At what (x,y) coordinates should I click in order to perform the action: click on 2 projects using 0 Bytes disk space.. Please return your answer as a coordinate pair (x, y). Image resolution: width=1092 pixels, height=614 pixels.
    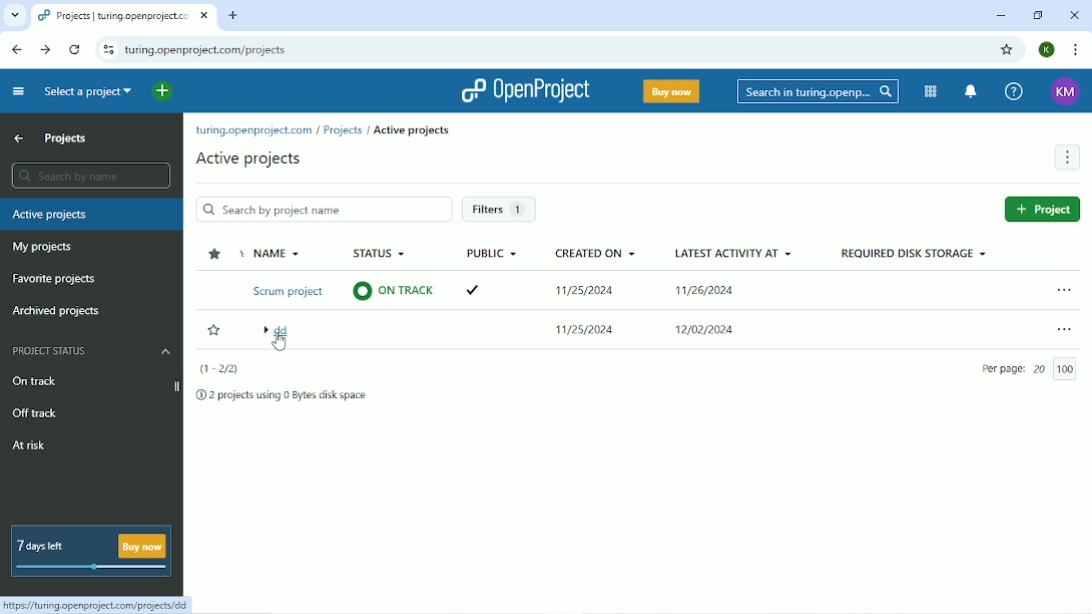
    Looking at the image, I should click on (284, 398).